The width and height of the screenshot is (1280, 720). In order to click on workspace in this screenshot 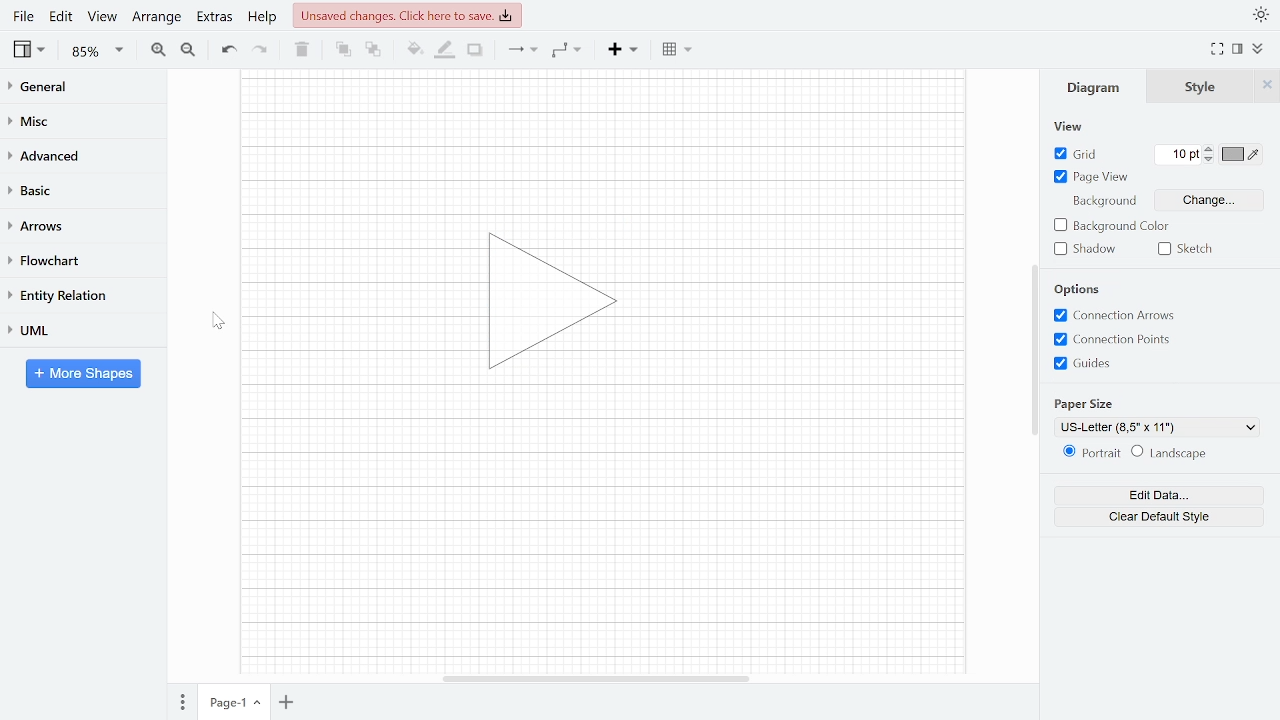, I will do `click(602, 135)`.